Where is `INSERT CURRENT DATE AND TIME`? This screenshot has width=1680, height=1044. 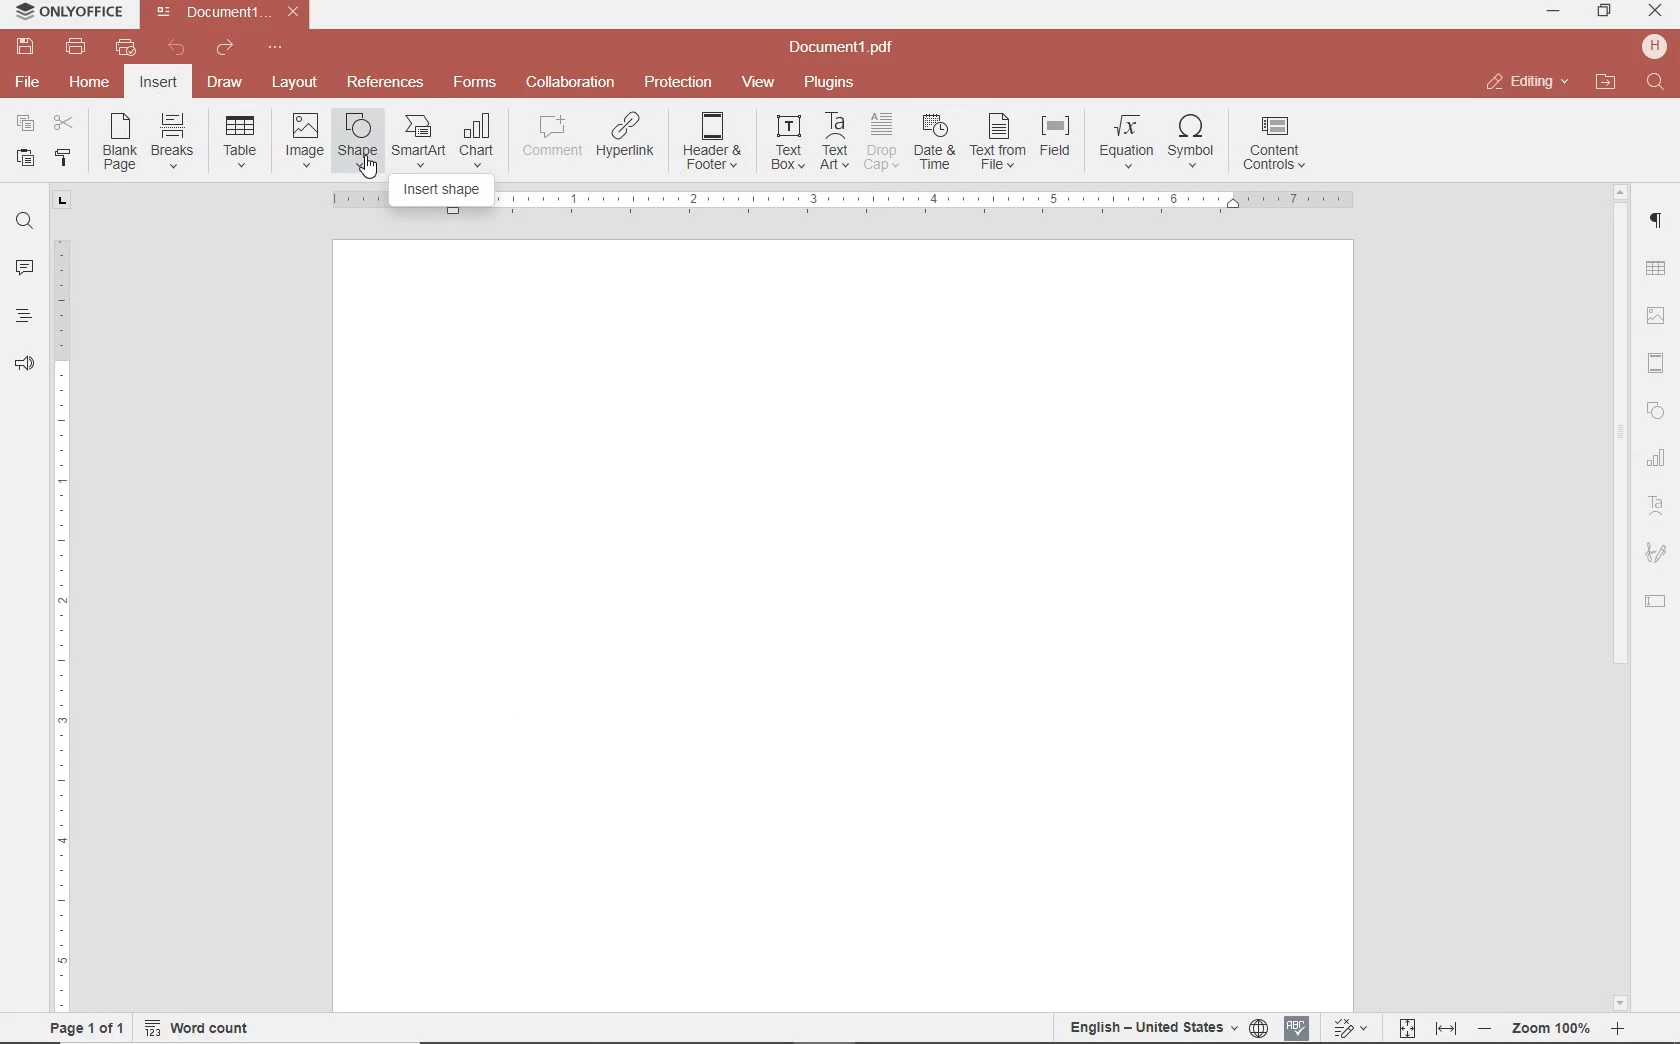 INSERT CURRENT DATE AND TIME is located at coordinates (932, 143).